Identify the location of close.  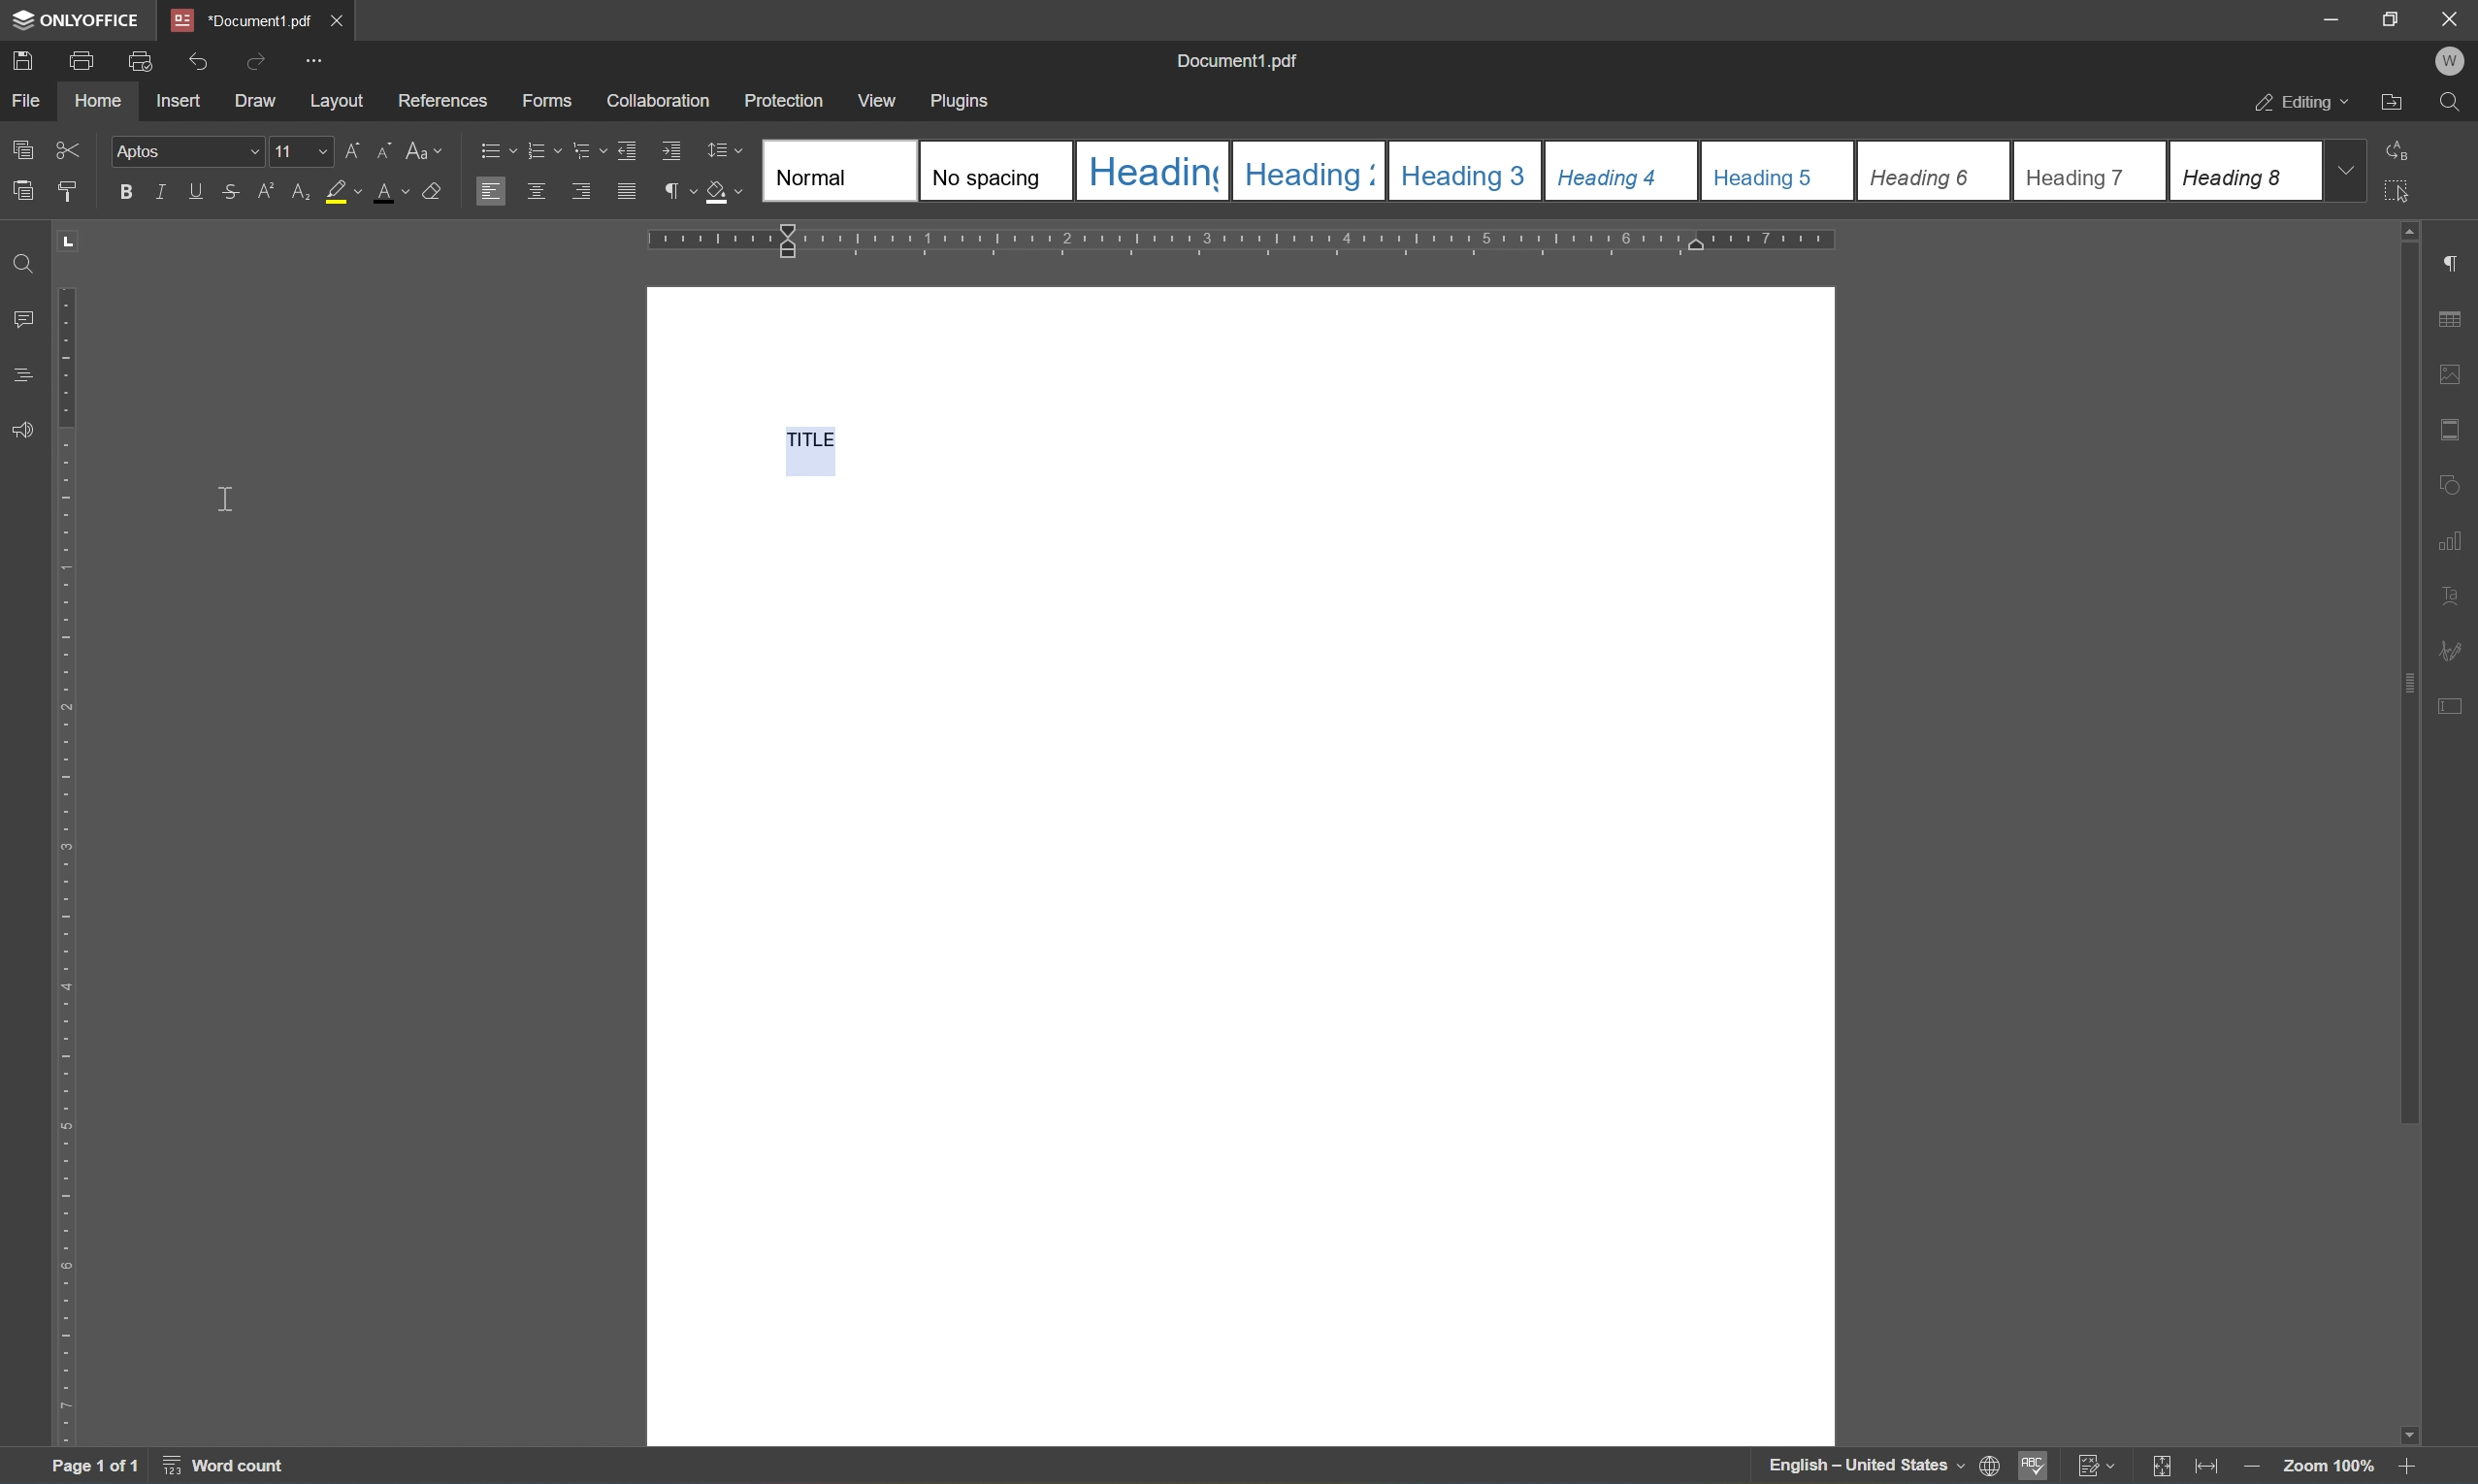
(2453, 18).